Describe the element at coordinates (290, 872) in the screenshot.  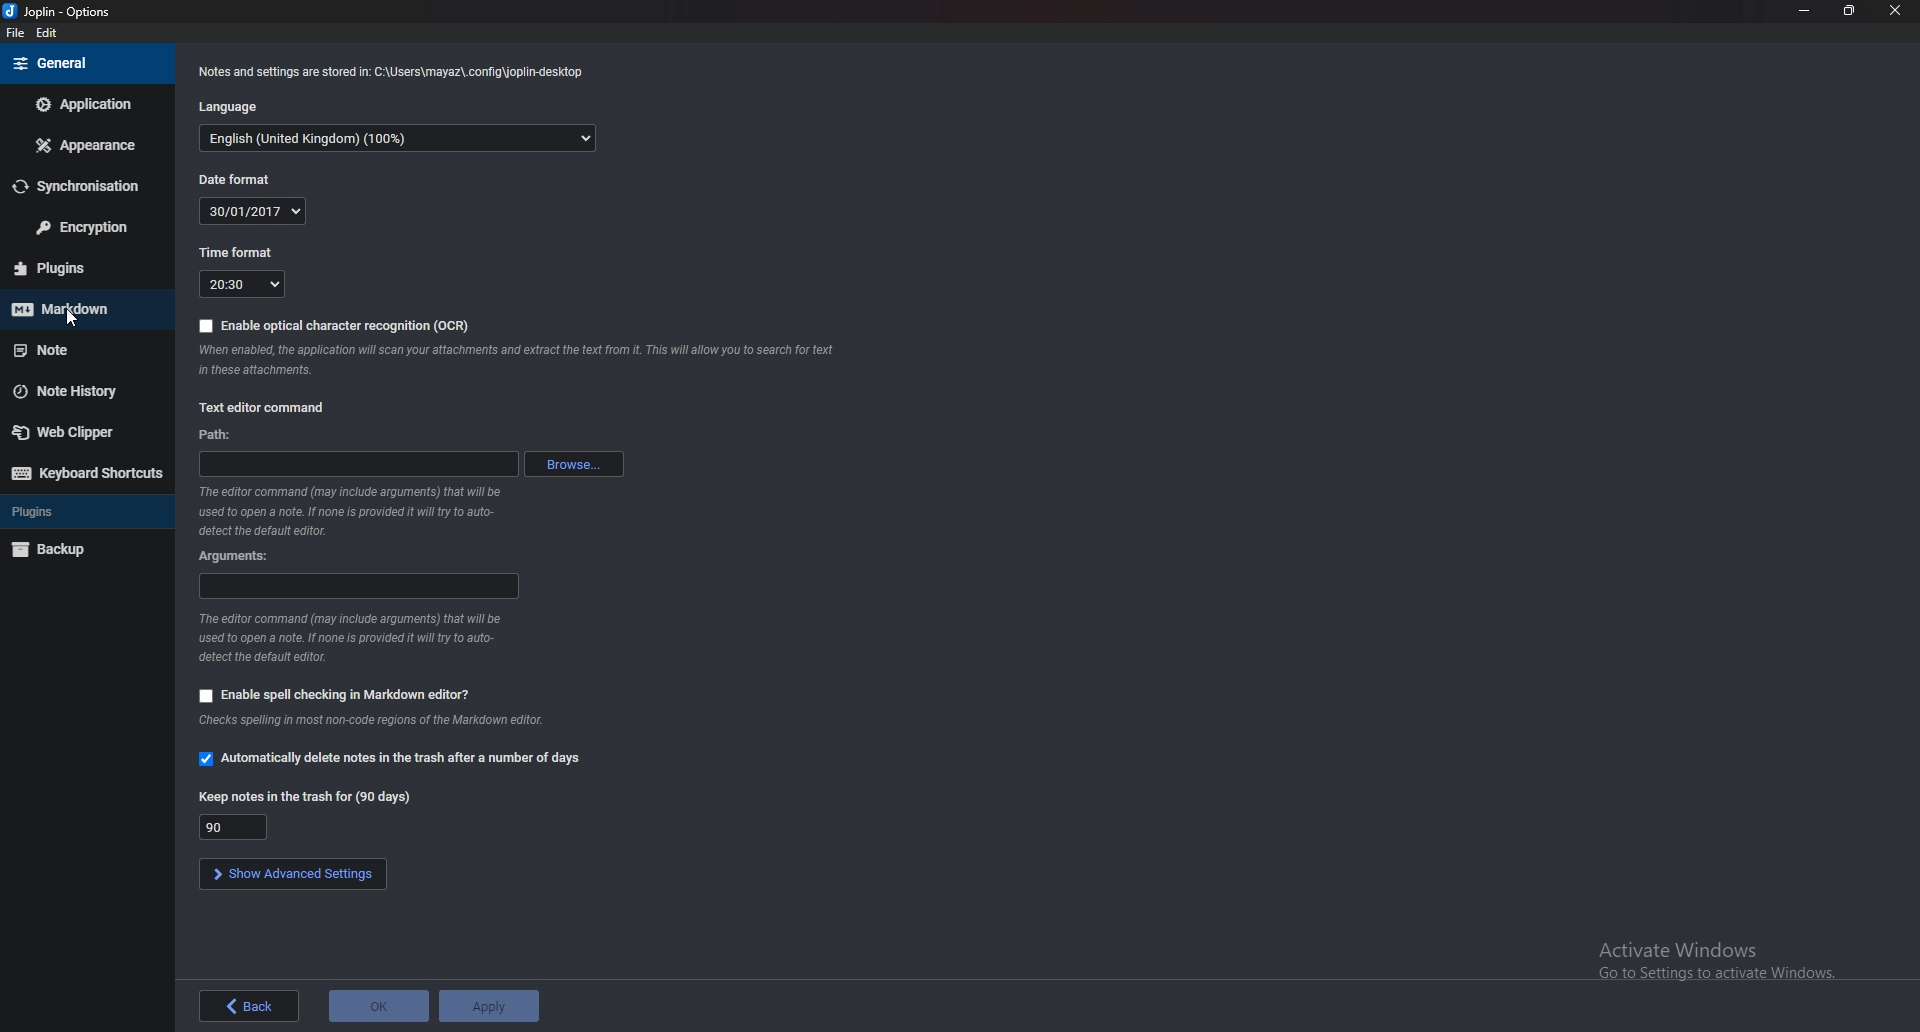
I see `show advanced settings` at that location.